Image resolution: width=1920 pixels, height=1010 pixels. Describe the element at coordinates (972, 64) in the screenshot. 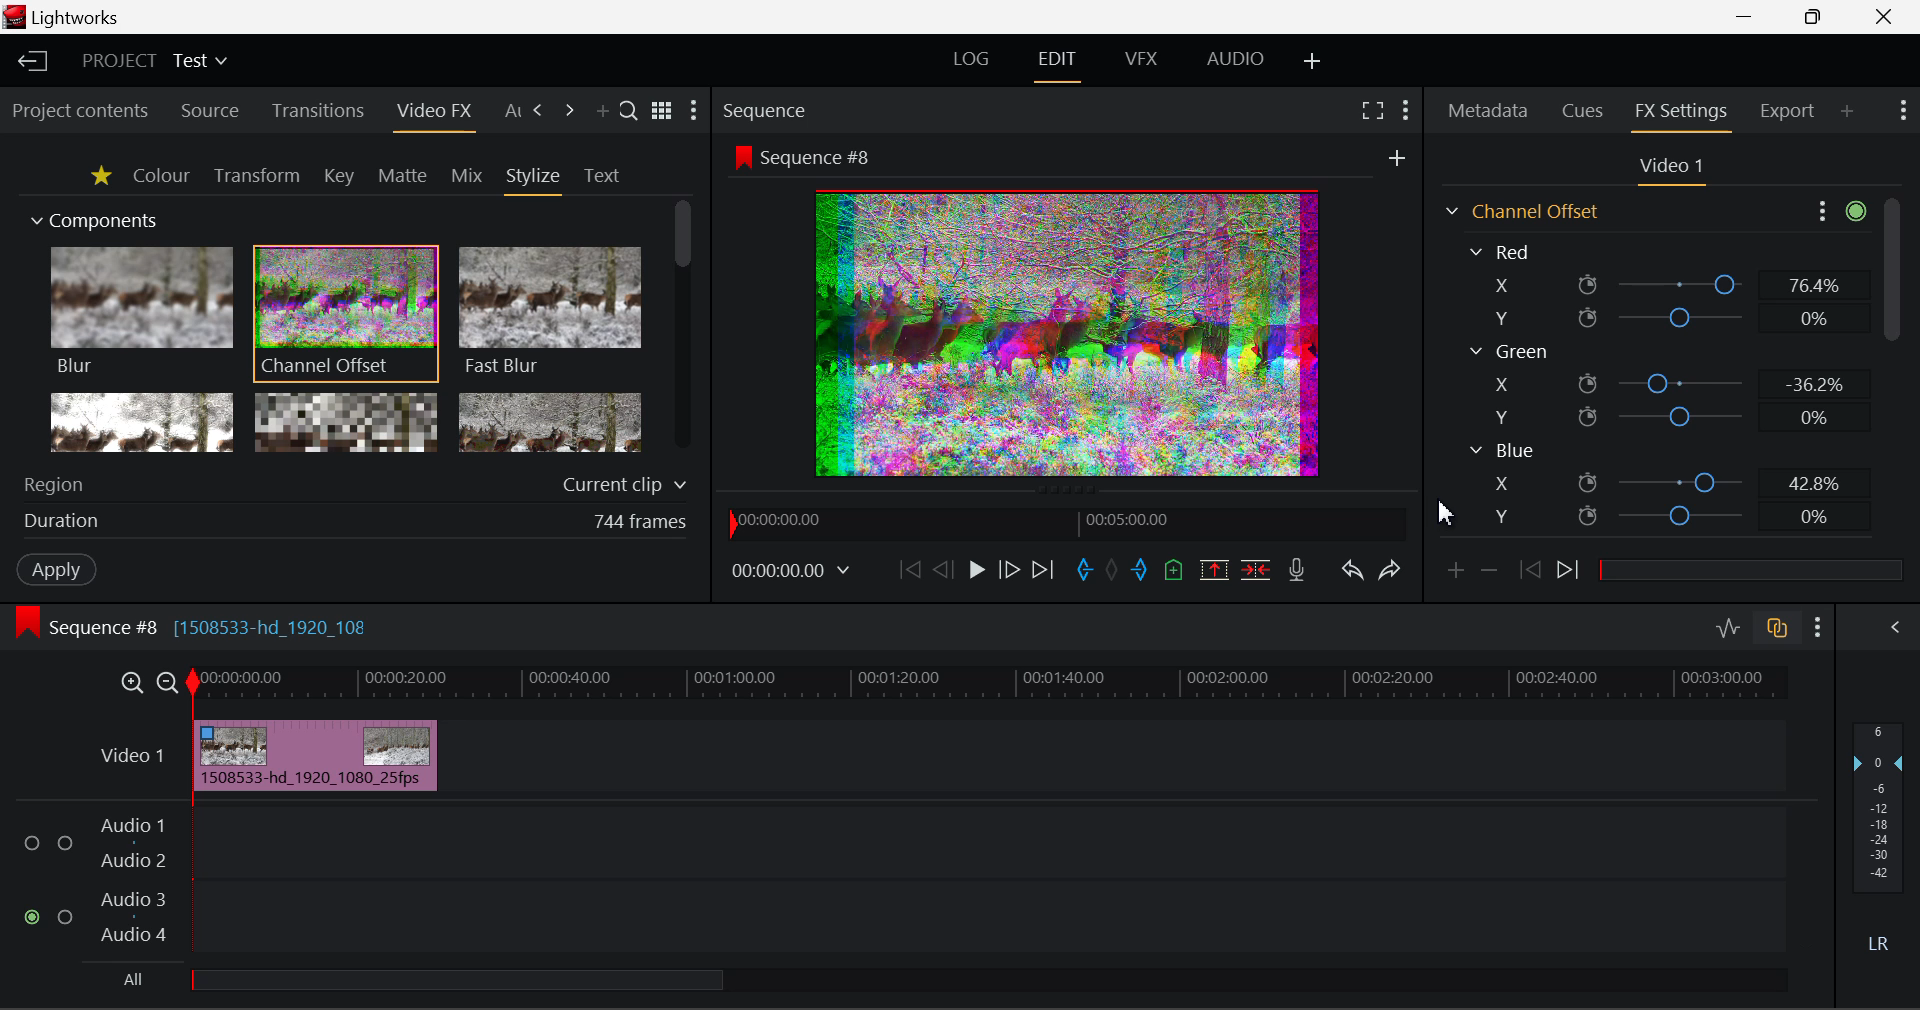

I see `LOG Layout` at that location.